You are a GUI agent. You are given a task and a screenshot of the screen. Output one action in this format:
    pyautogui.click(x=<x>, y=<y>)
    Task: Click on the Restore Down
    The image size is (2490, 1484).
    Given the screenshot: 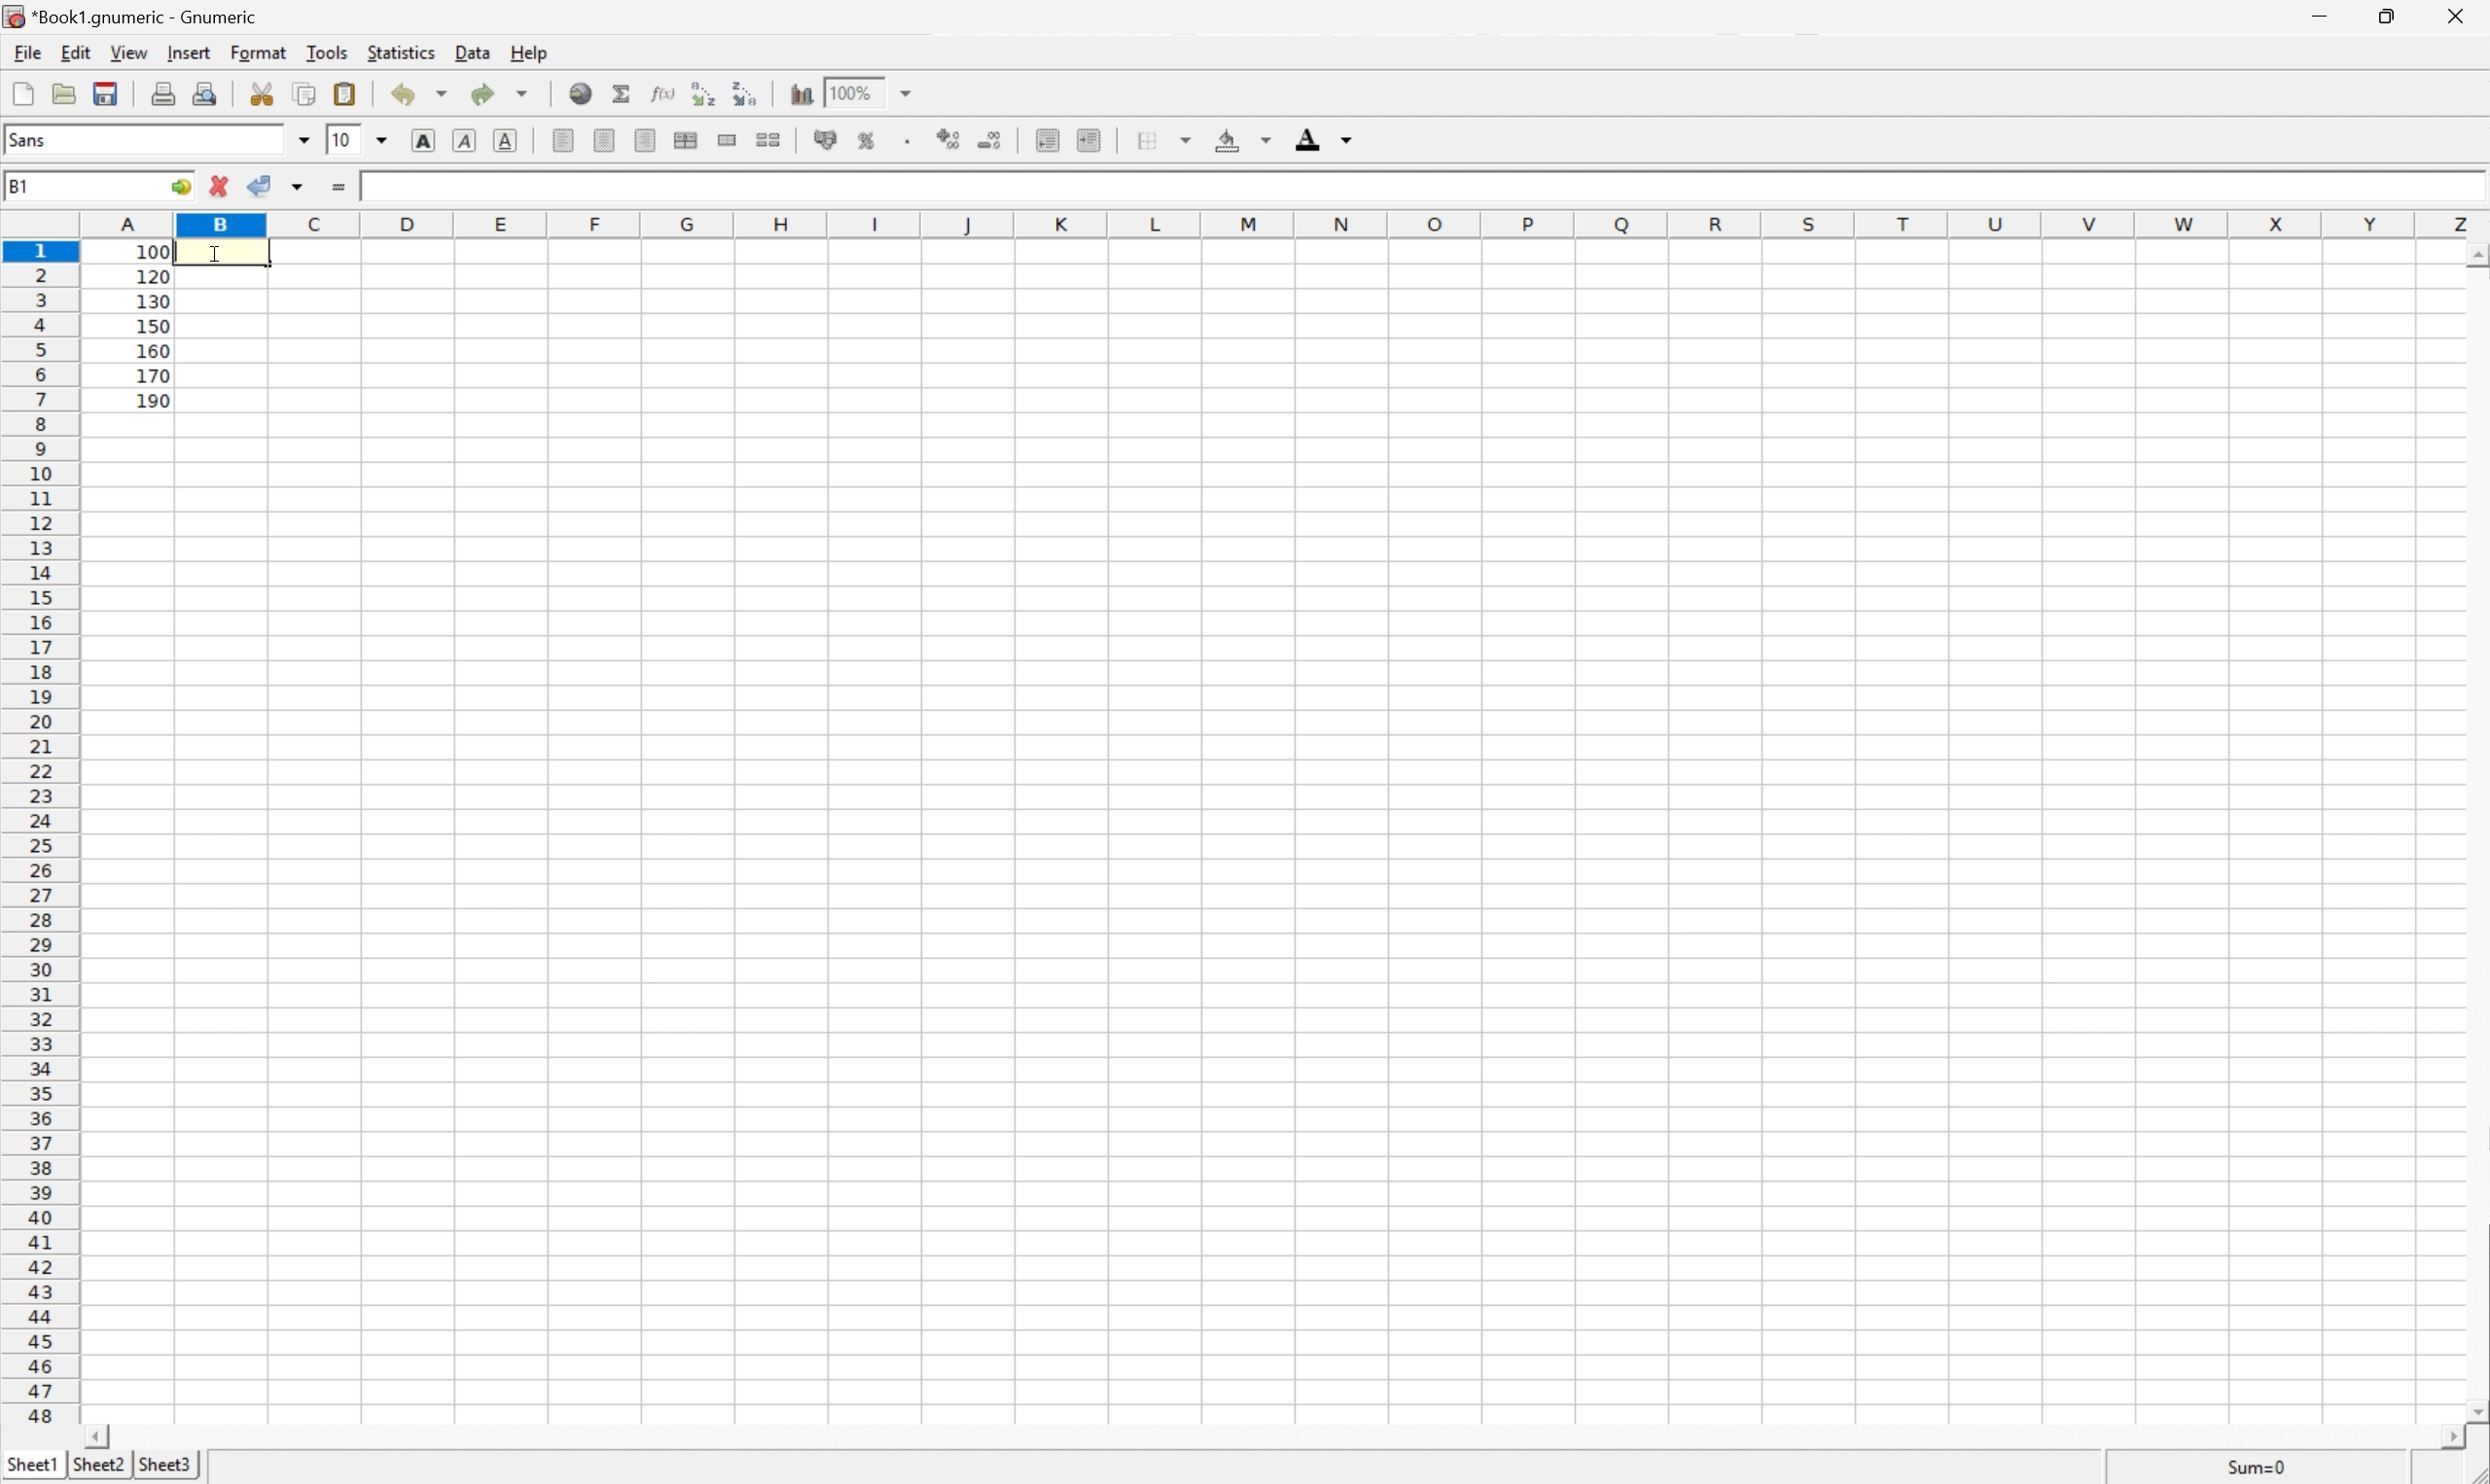 What is the action you would take?
    pyautogui.click(x=2386, y=17)
    